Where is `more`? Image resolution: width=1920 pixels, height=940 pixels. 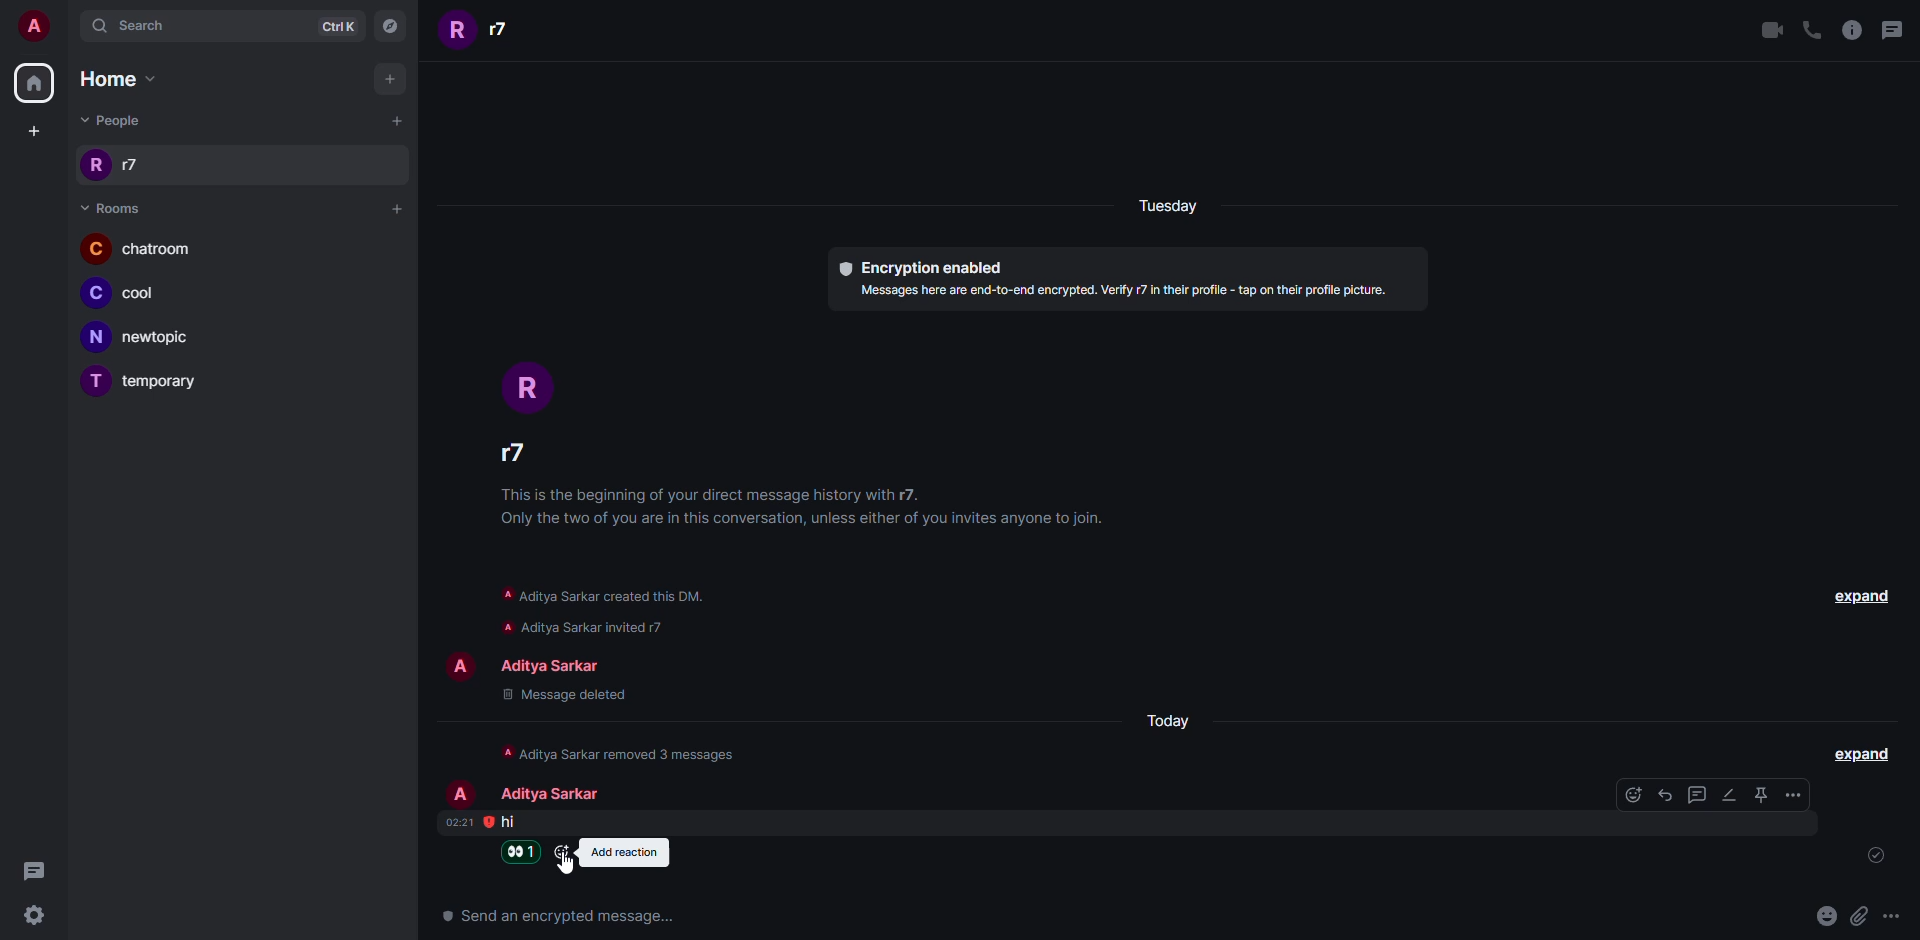
more is located at coordinates (1891, 916).